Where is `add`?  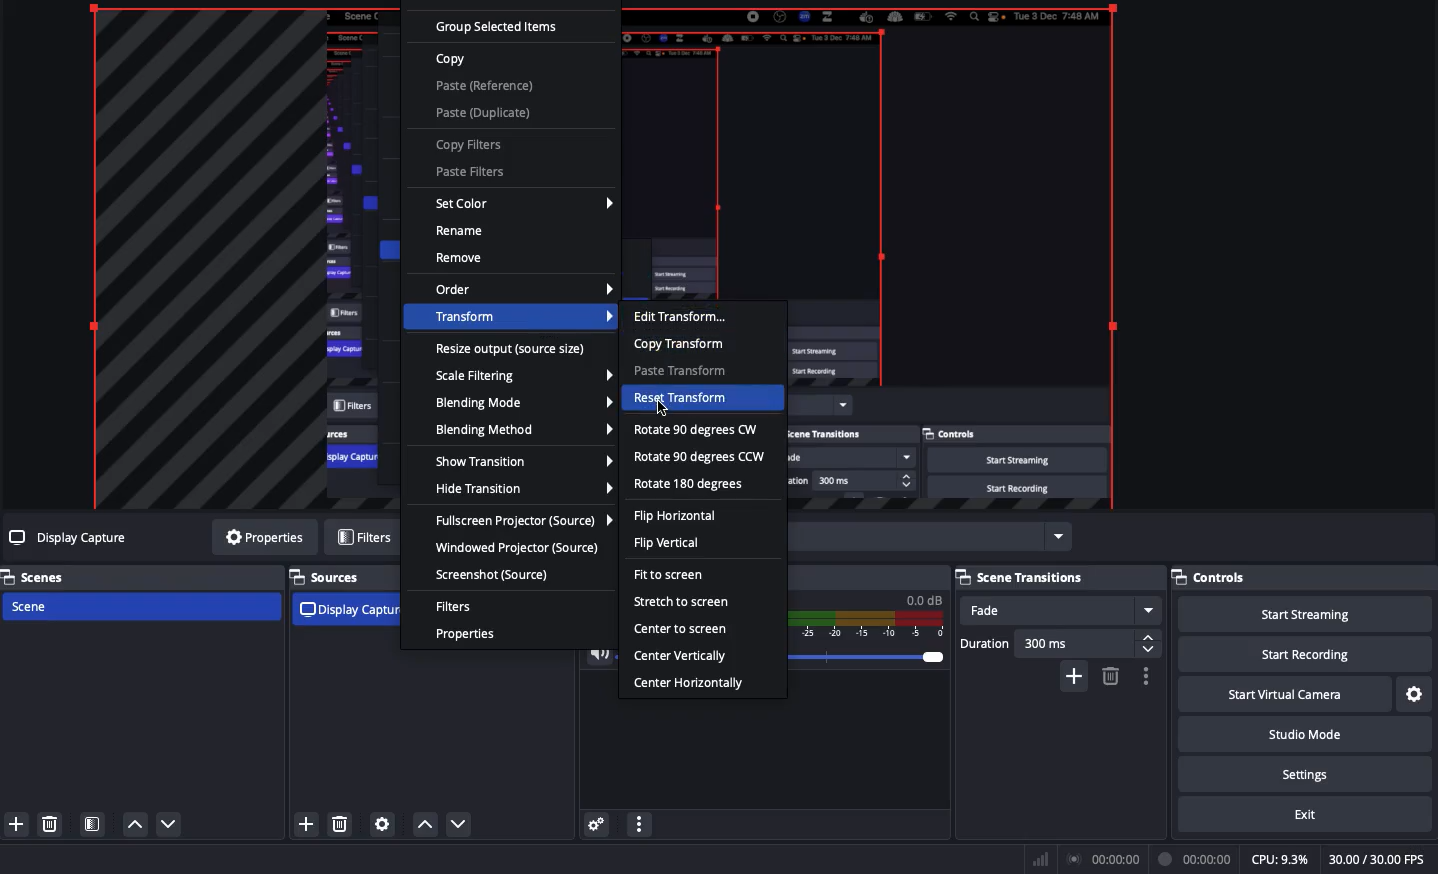
add is located at coordinates (1076, 681).